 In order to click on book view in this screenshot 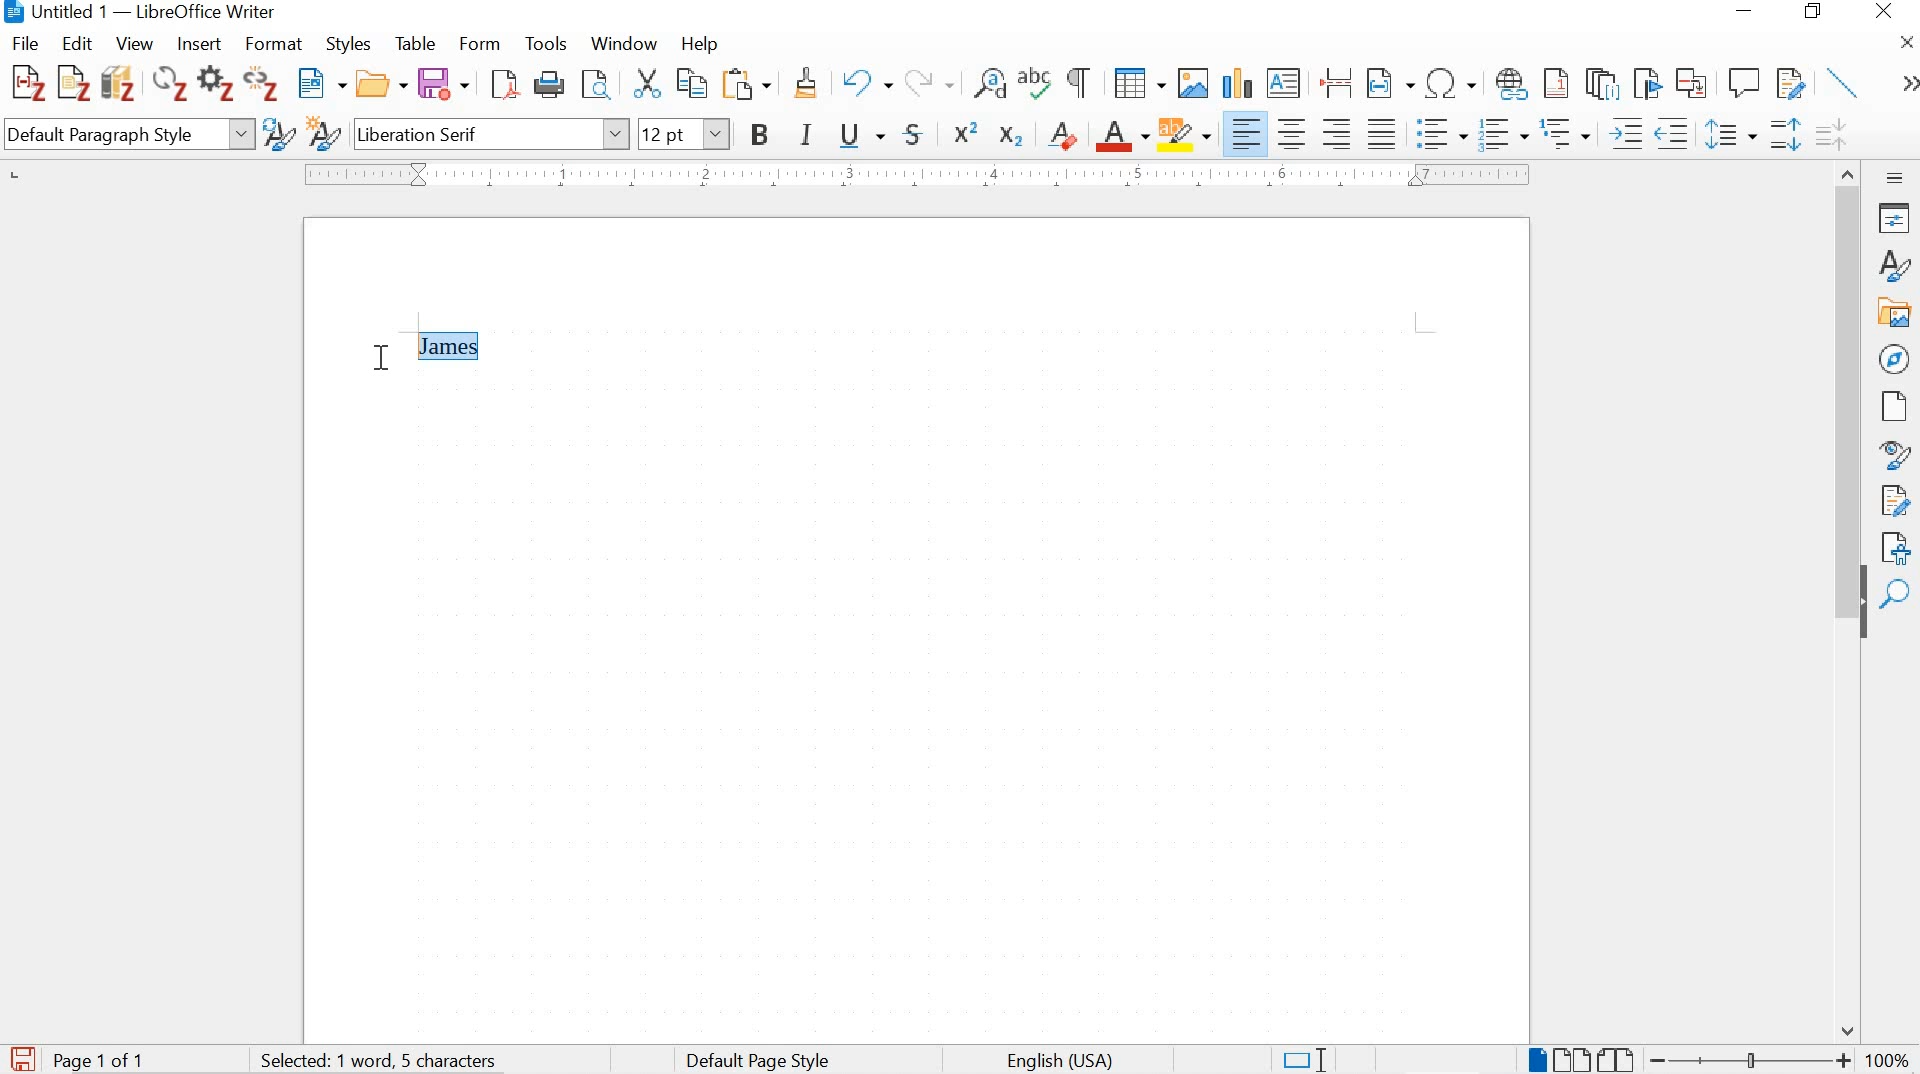, I will do `click(1618, 1059)`.